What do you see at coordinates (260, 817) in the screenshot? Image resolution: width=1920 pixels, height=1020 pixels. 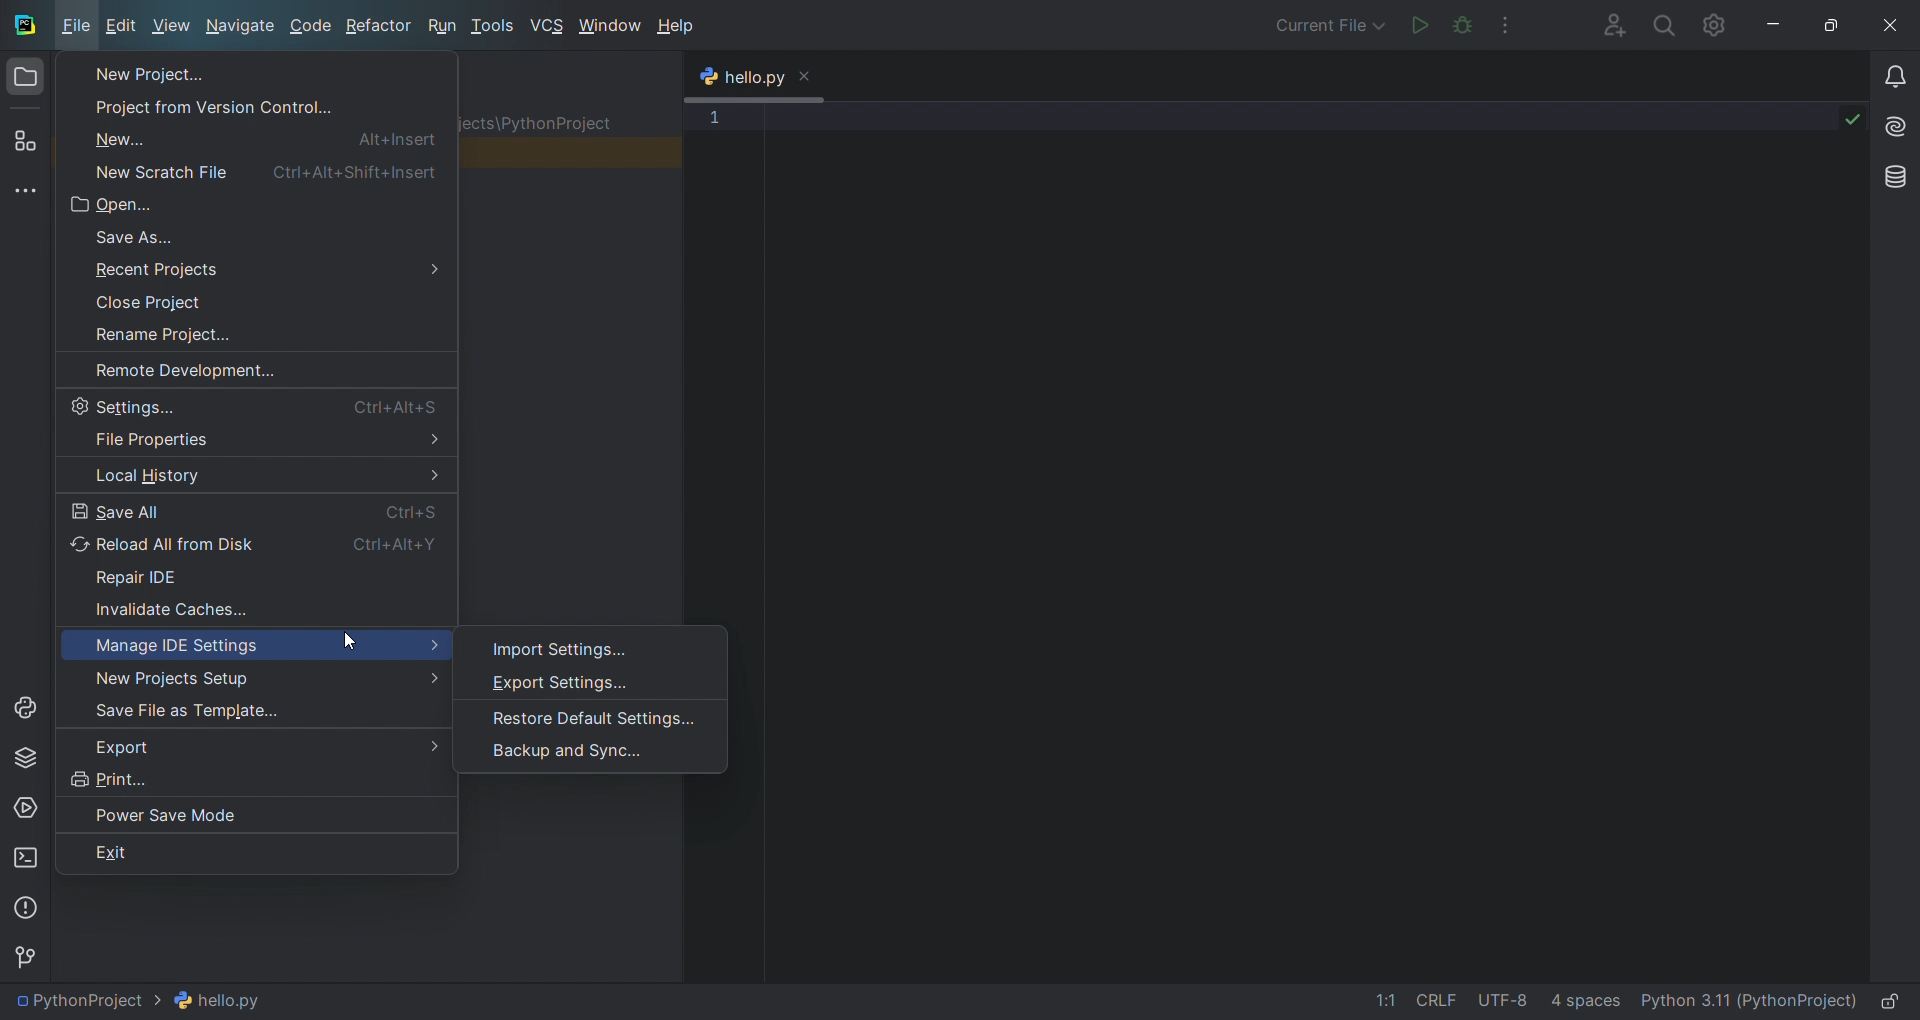 I see `power save mode` at bounding box center [260, 817].